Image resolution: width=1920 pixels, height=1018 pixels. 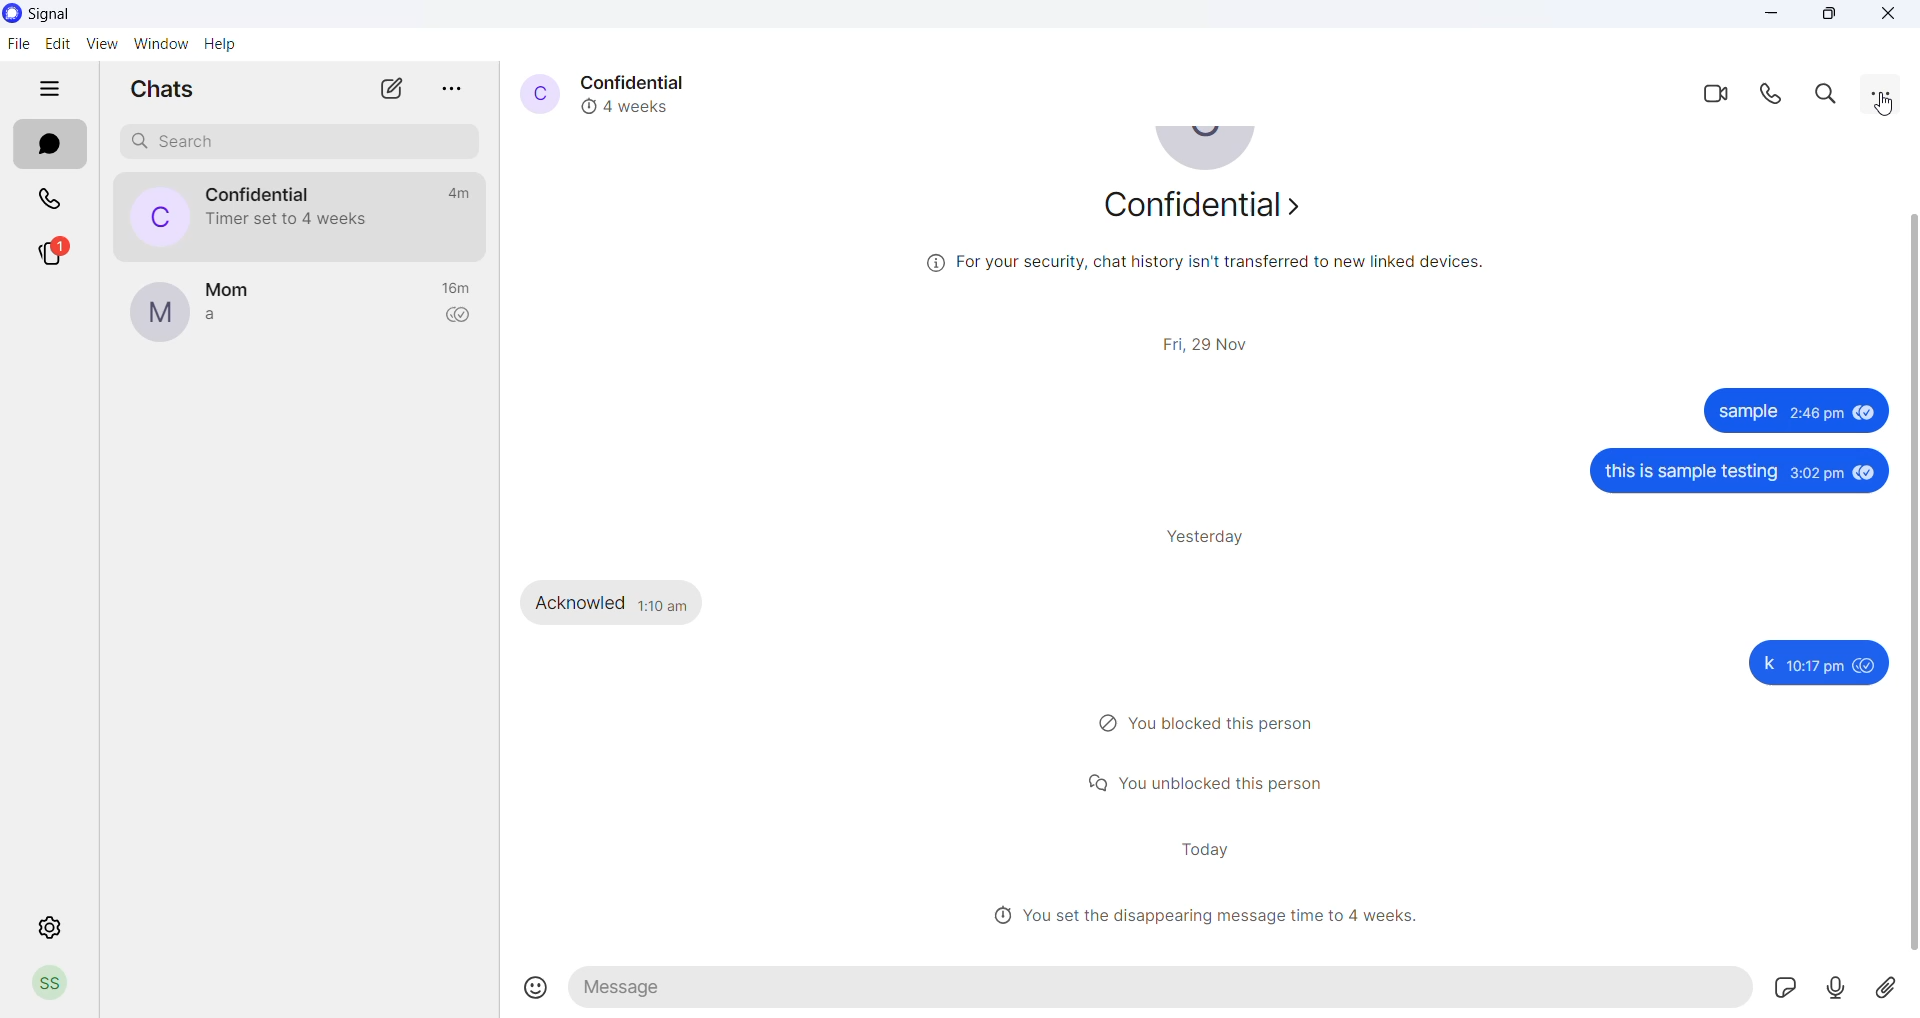 I want to click on settings, so click(x=52, y=929).